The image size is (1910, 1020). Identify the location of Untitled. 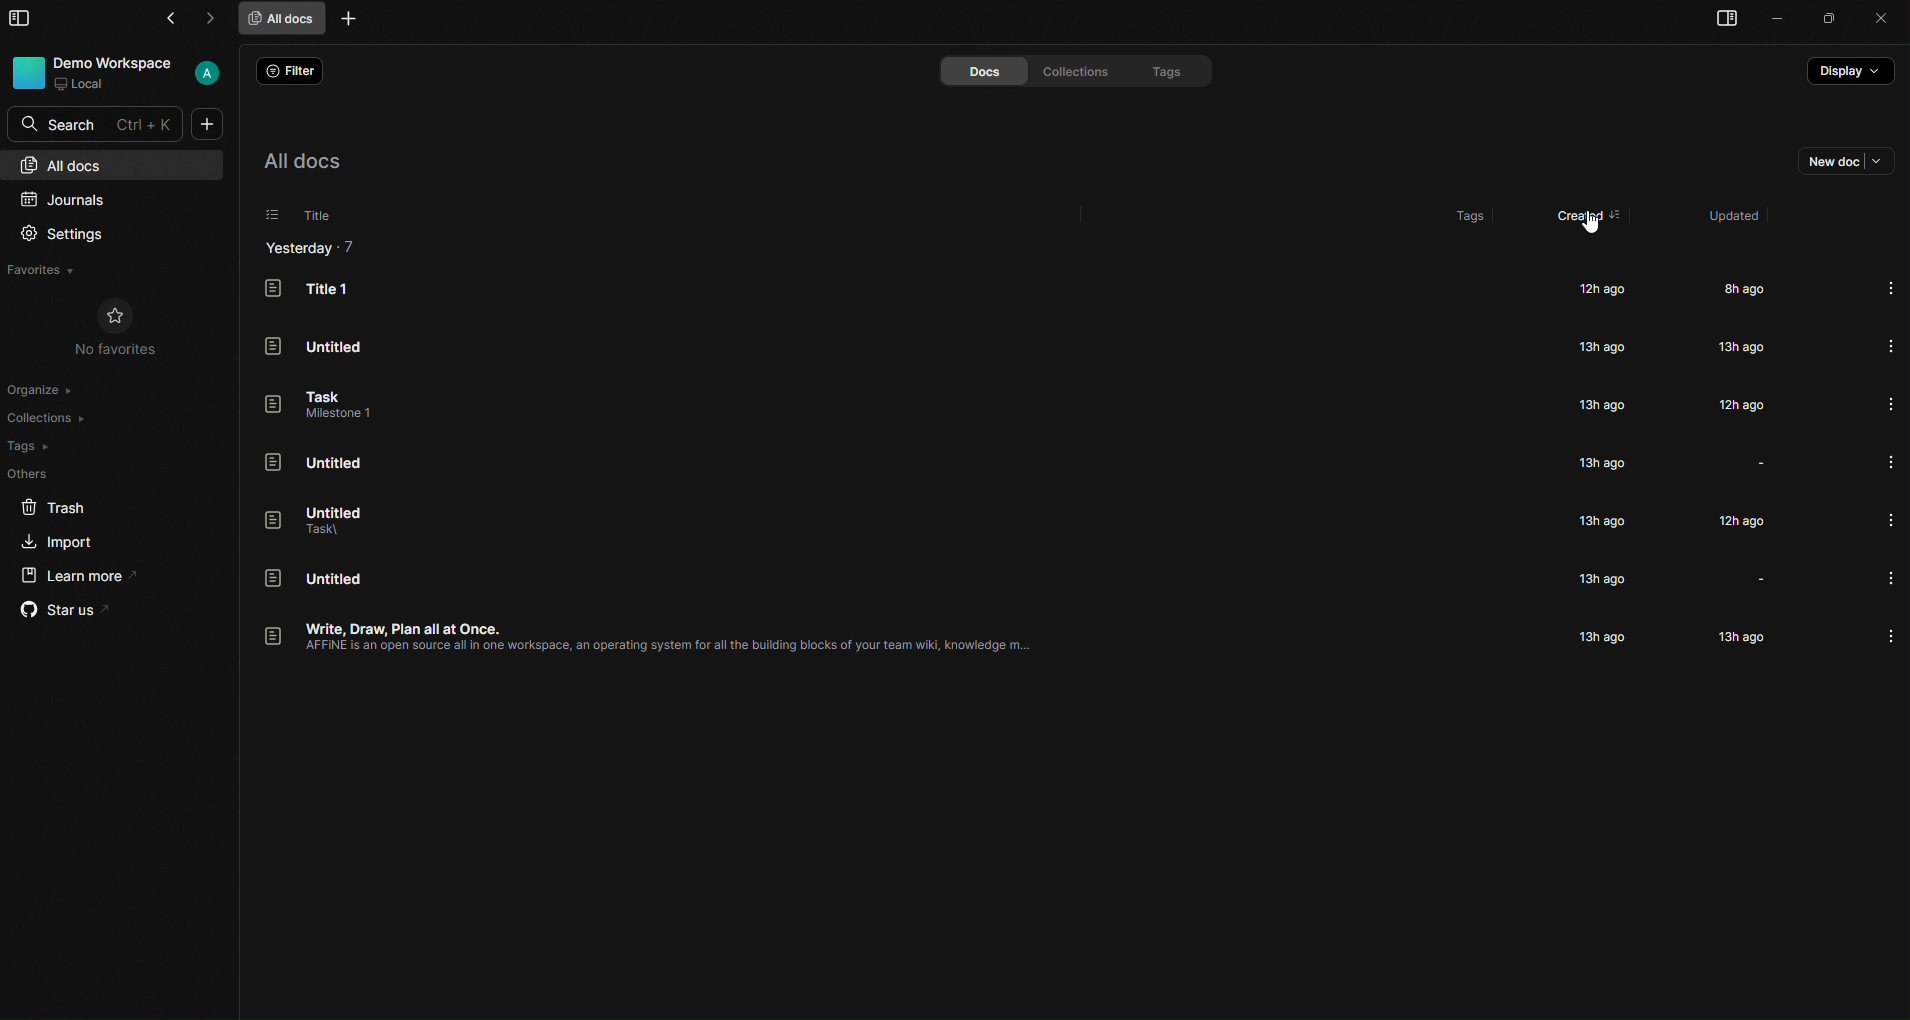
(313, 578).